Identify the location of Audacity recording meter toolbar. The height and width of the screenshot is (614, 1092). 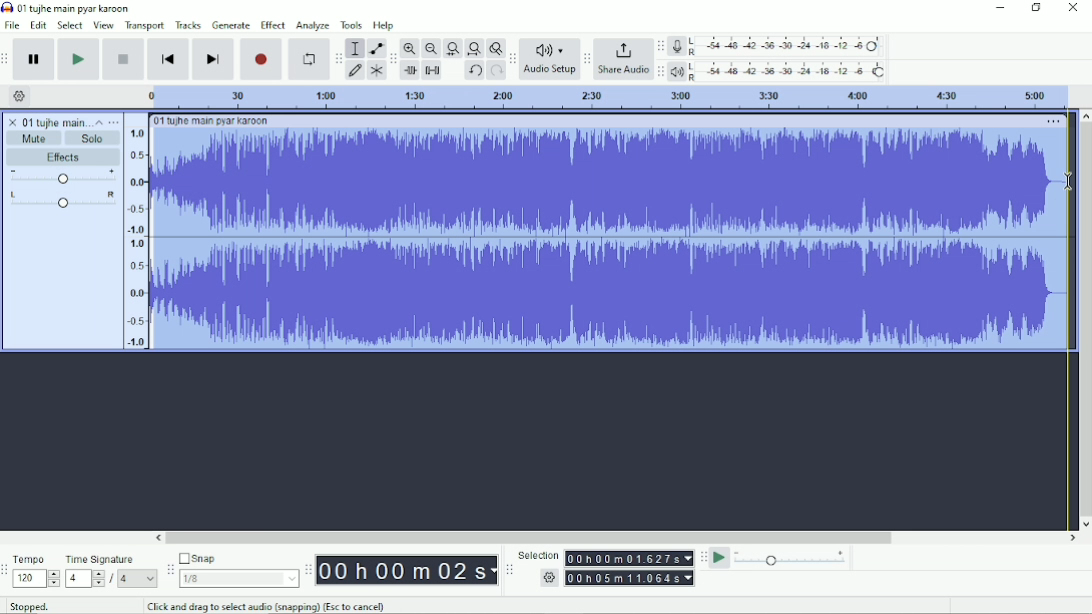
(661, 46).